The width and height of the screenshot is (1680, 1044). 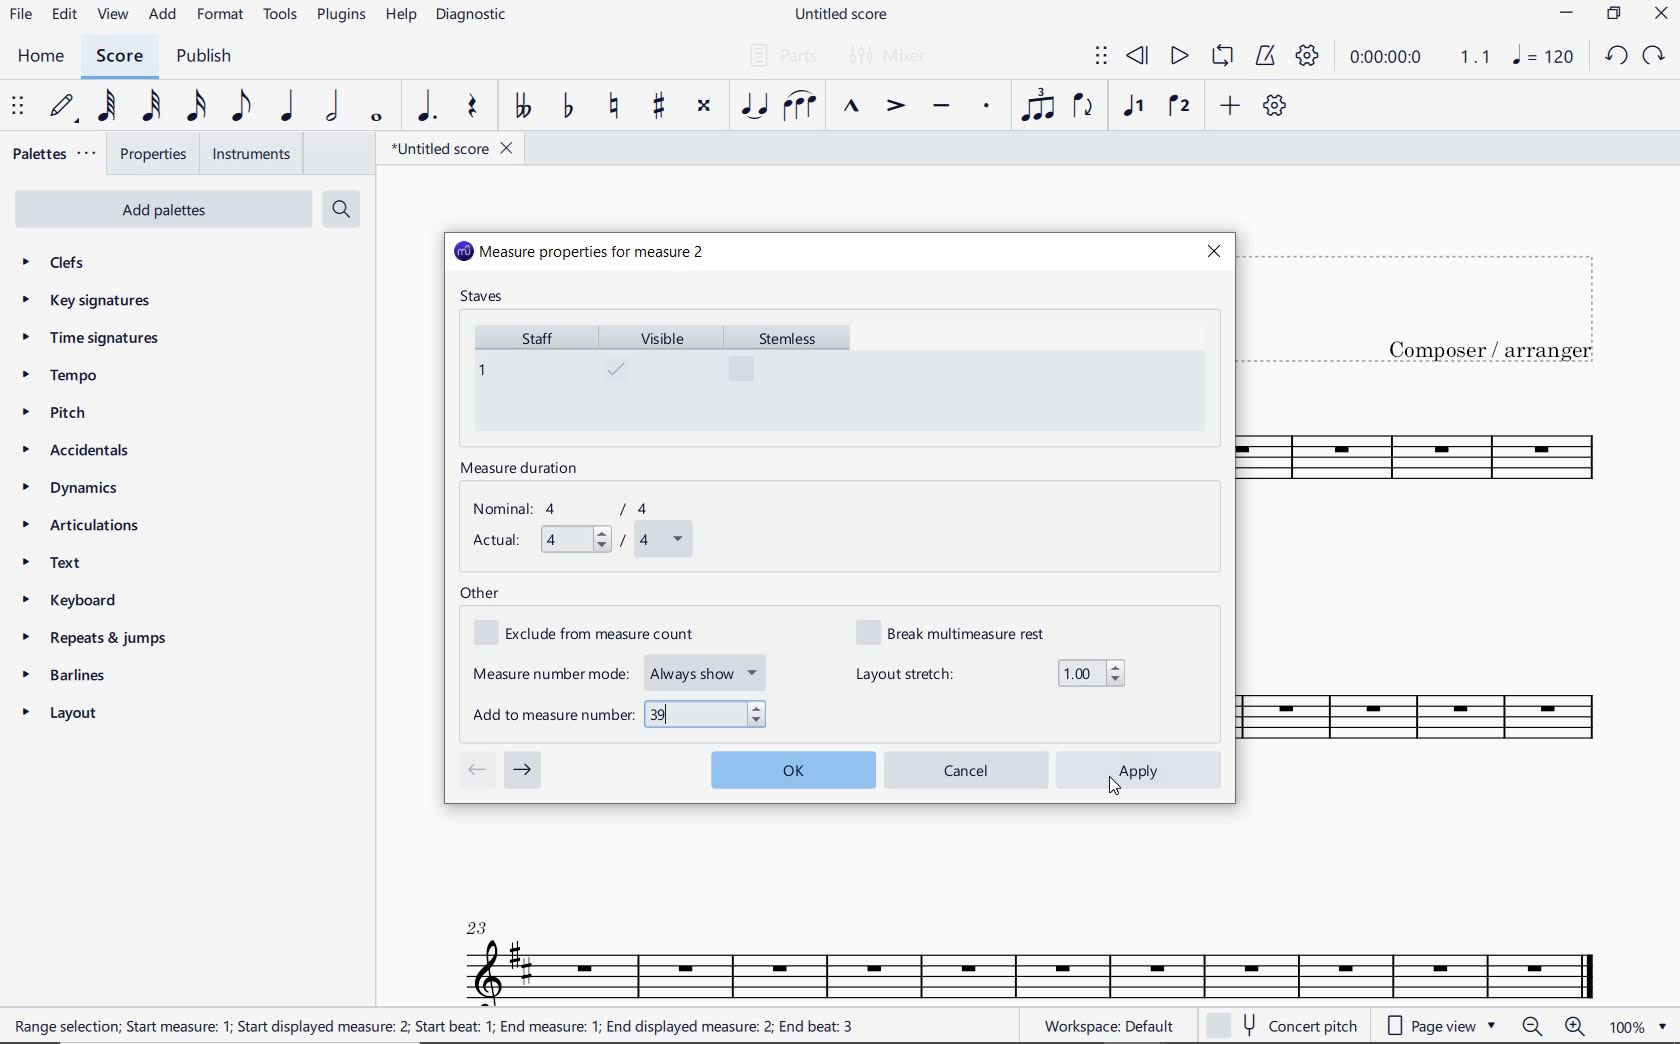 I want to click on go to next measure, so click(x=523, y=771).